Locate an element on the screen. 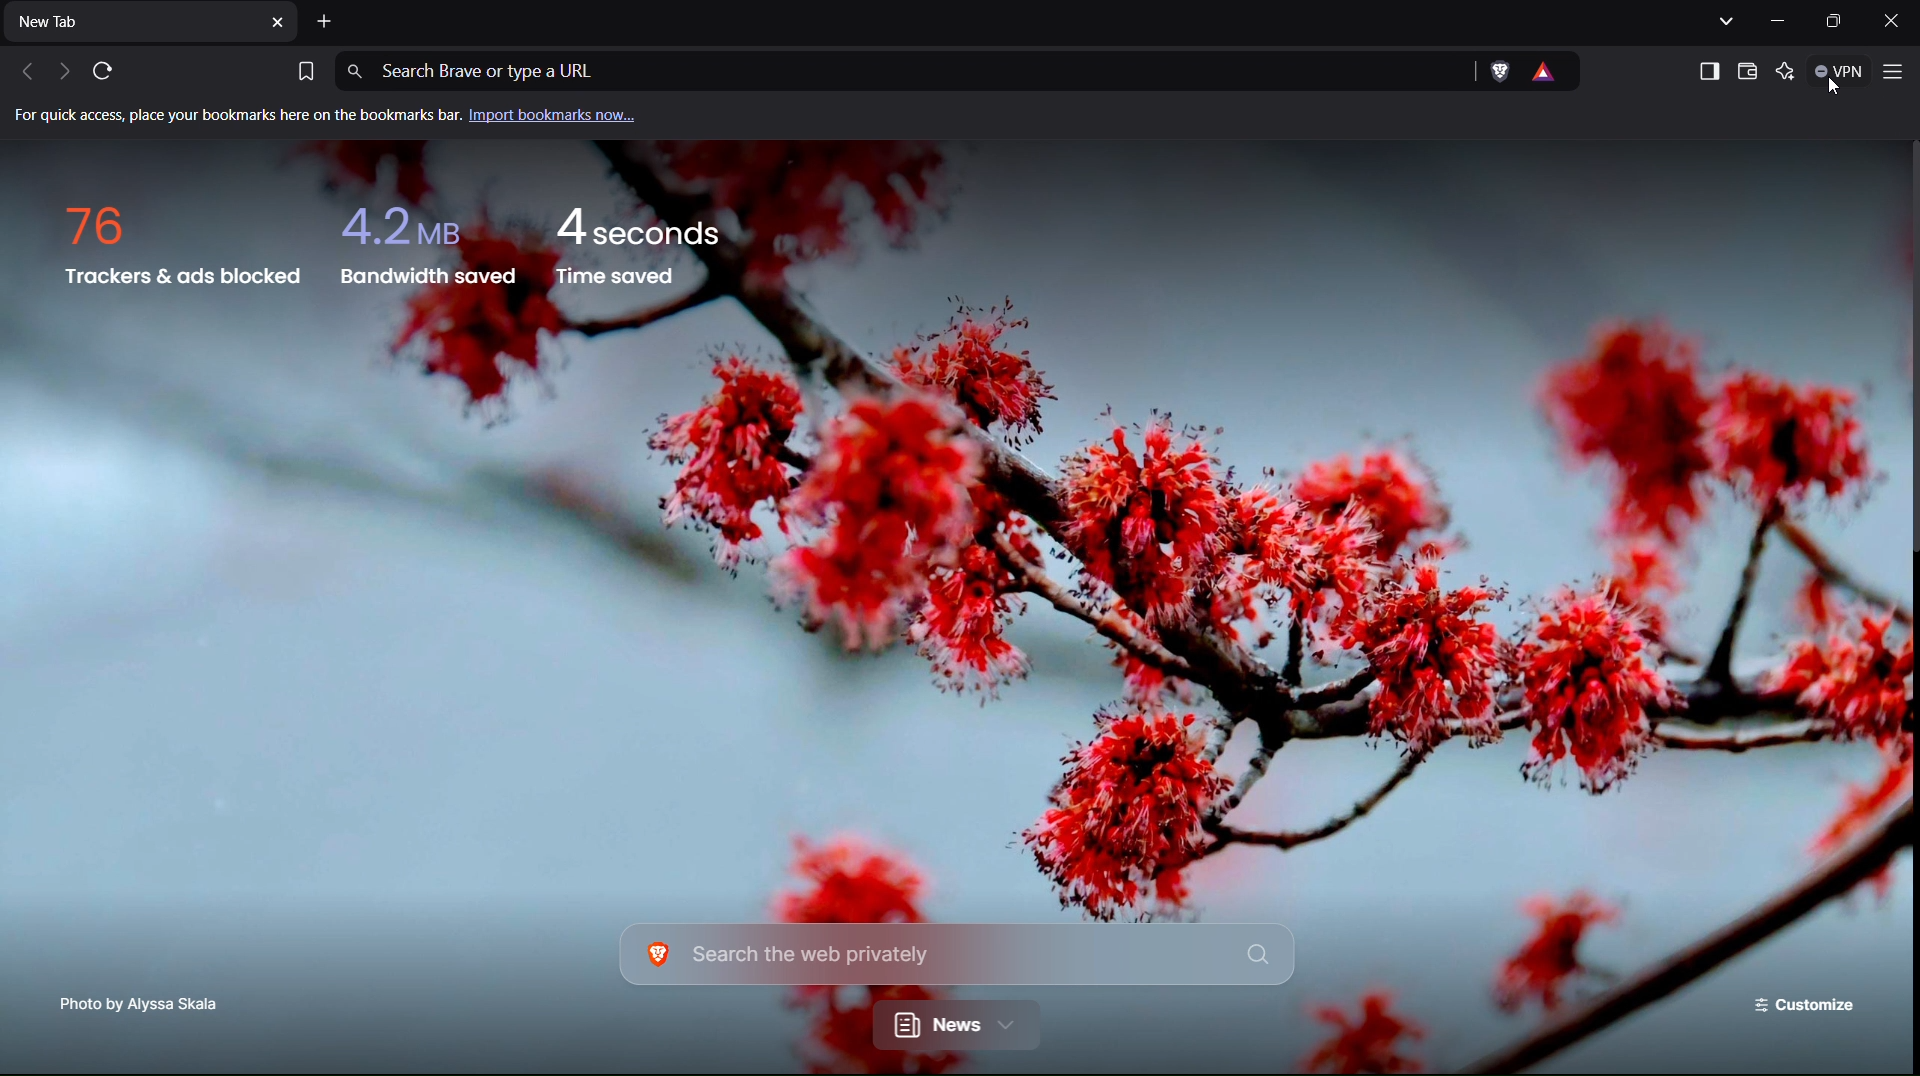 This screenshot has width=1920, height=1076. New Tab is located at coordinates (151, 22).